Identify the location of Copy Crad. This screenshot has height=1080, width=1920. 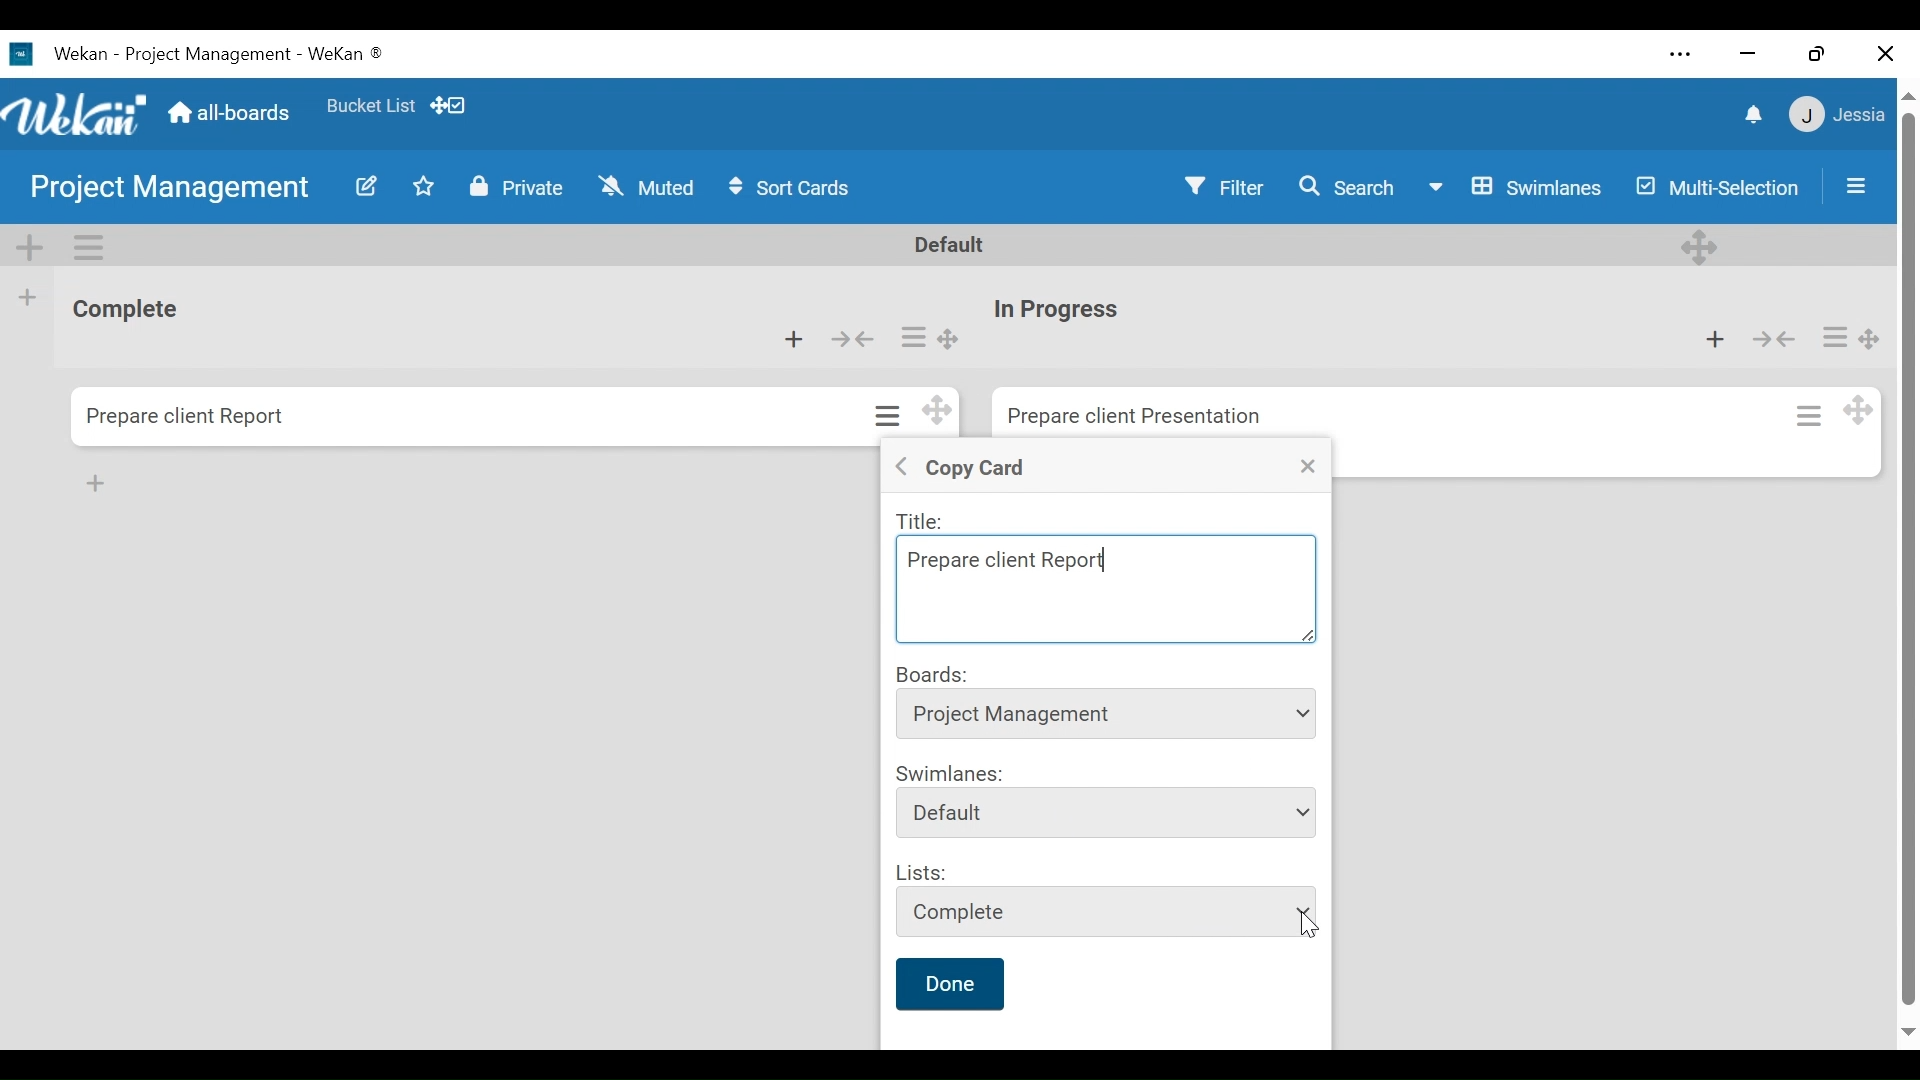
(986, 466).